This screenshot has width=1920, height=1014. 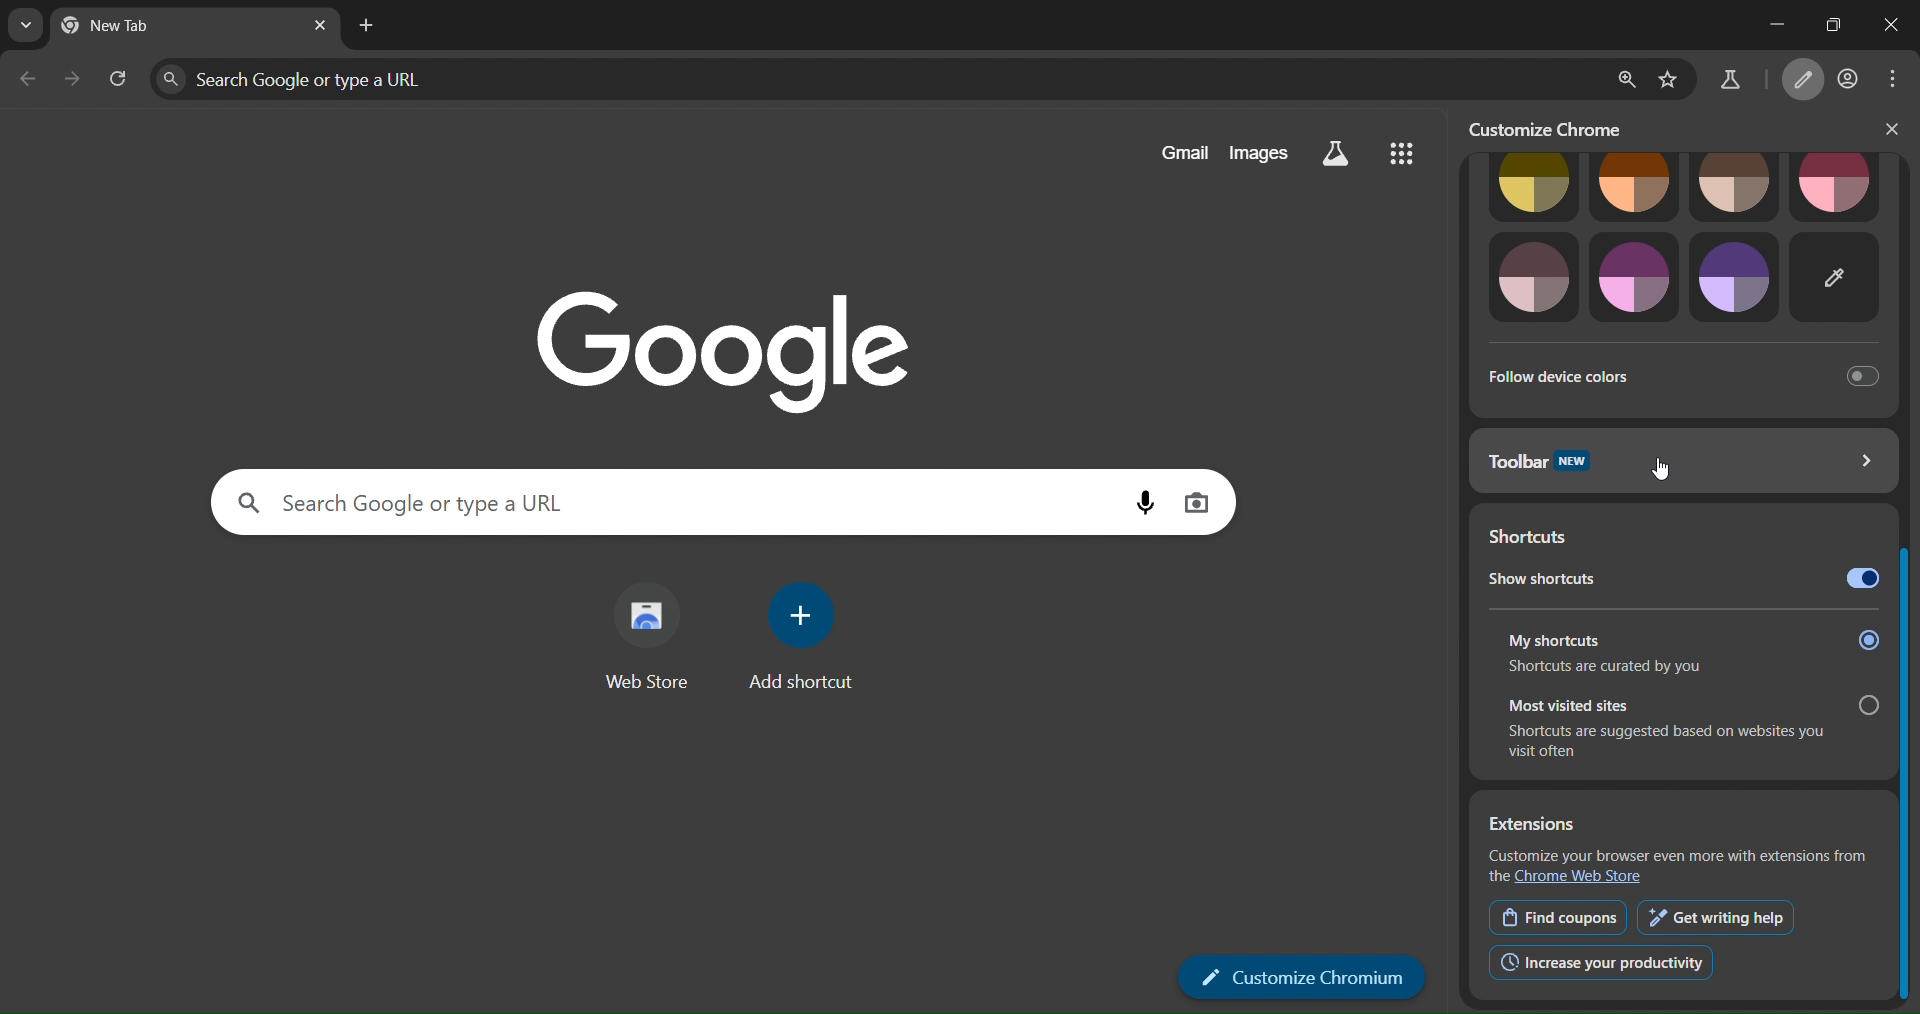 I want to click on current tab, so click(x=139, y=28).